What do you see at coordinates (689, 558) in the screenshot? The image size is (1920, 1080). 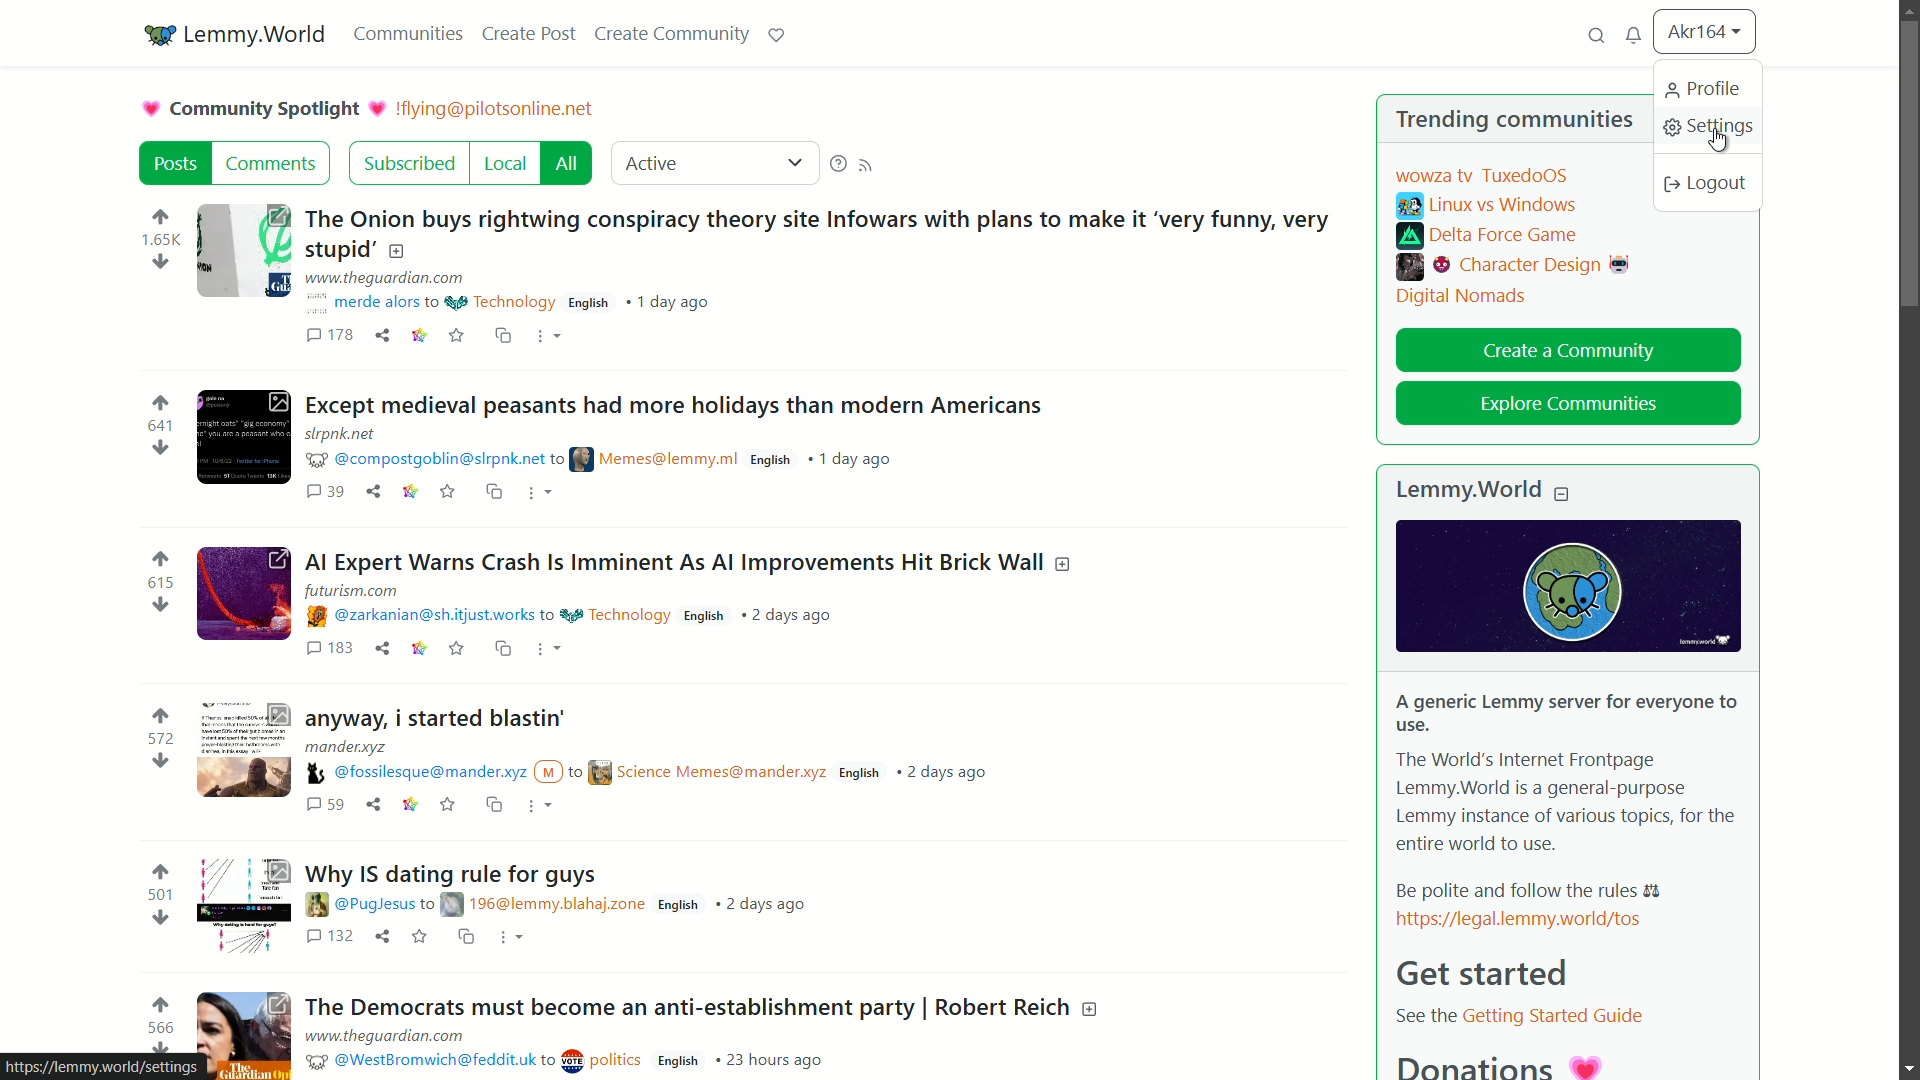 I see `post-3` at bounding box center [689, 558].